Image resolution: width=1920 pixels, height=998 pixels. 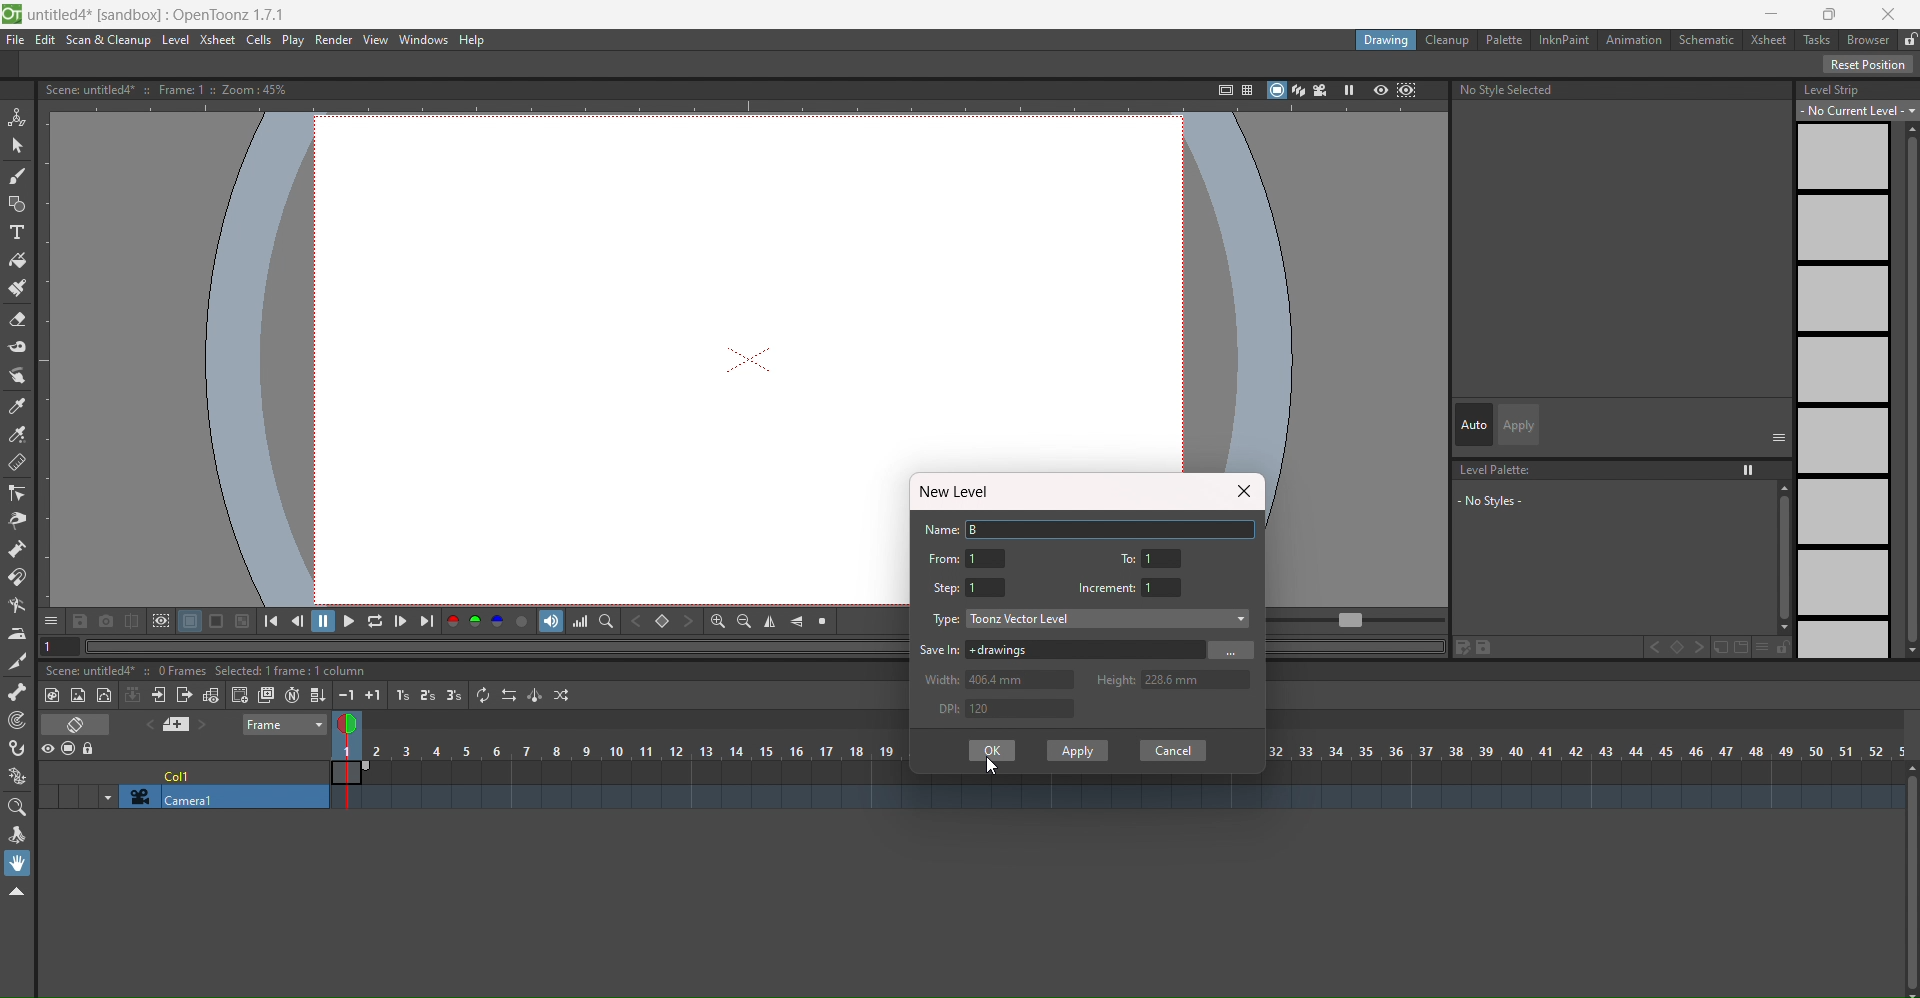 I want to click on apply, so click(x=1079, y=750).